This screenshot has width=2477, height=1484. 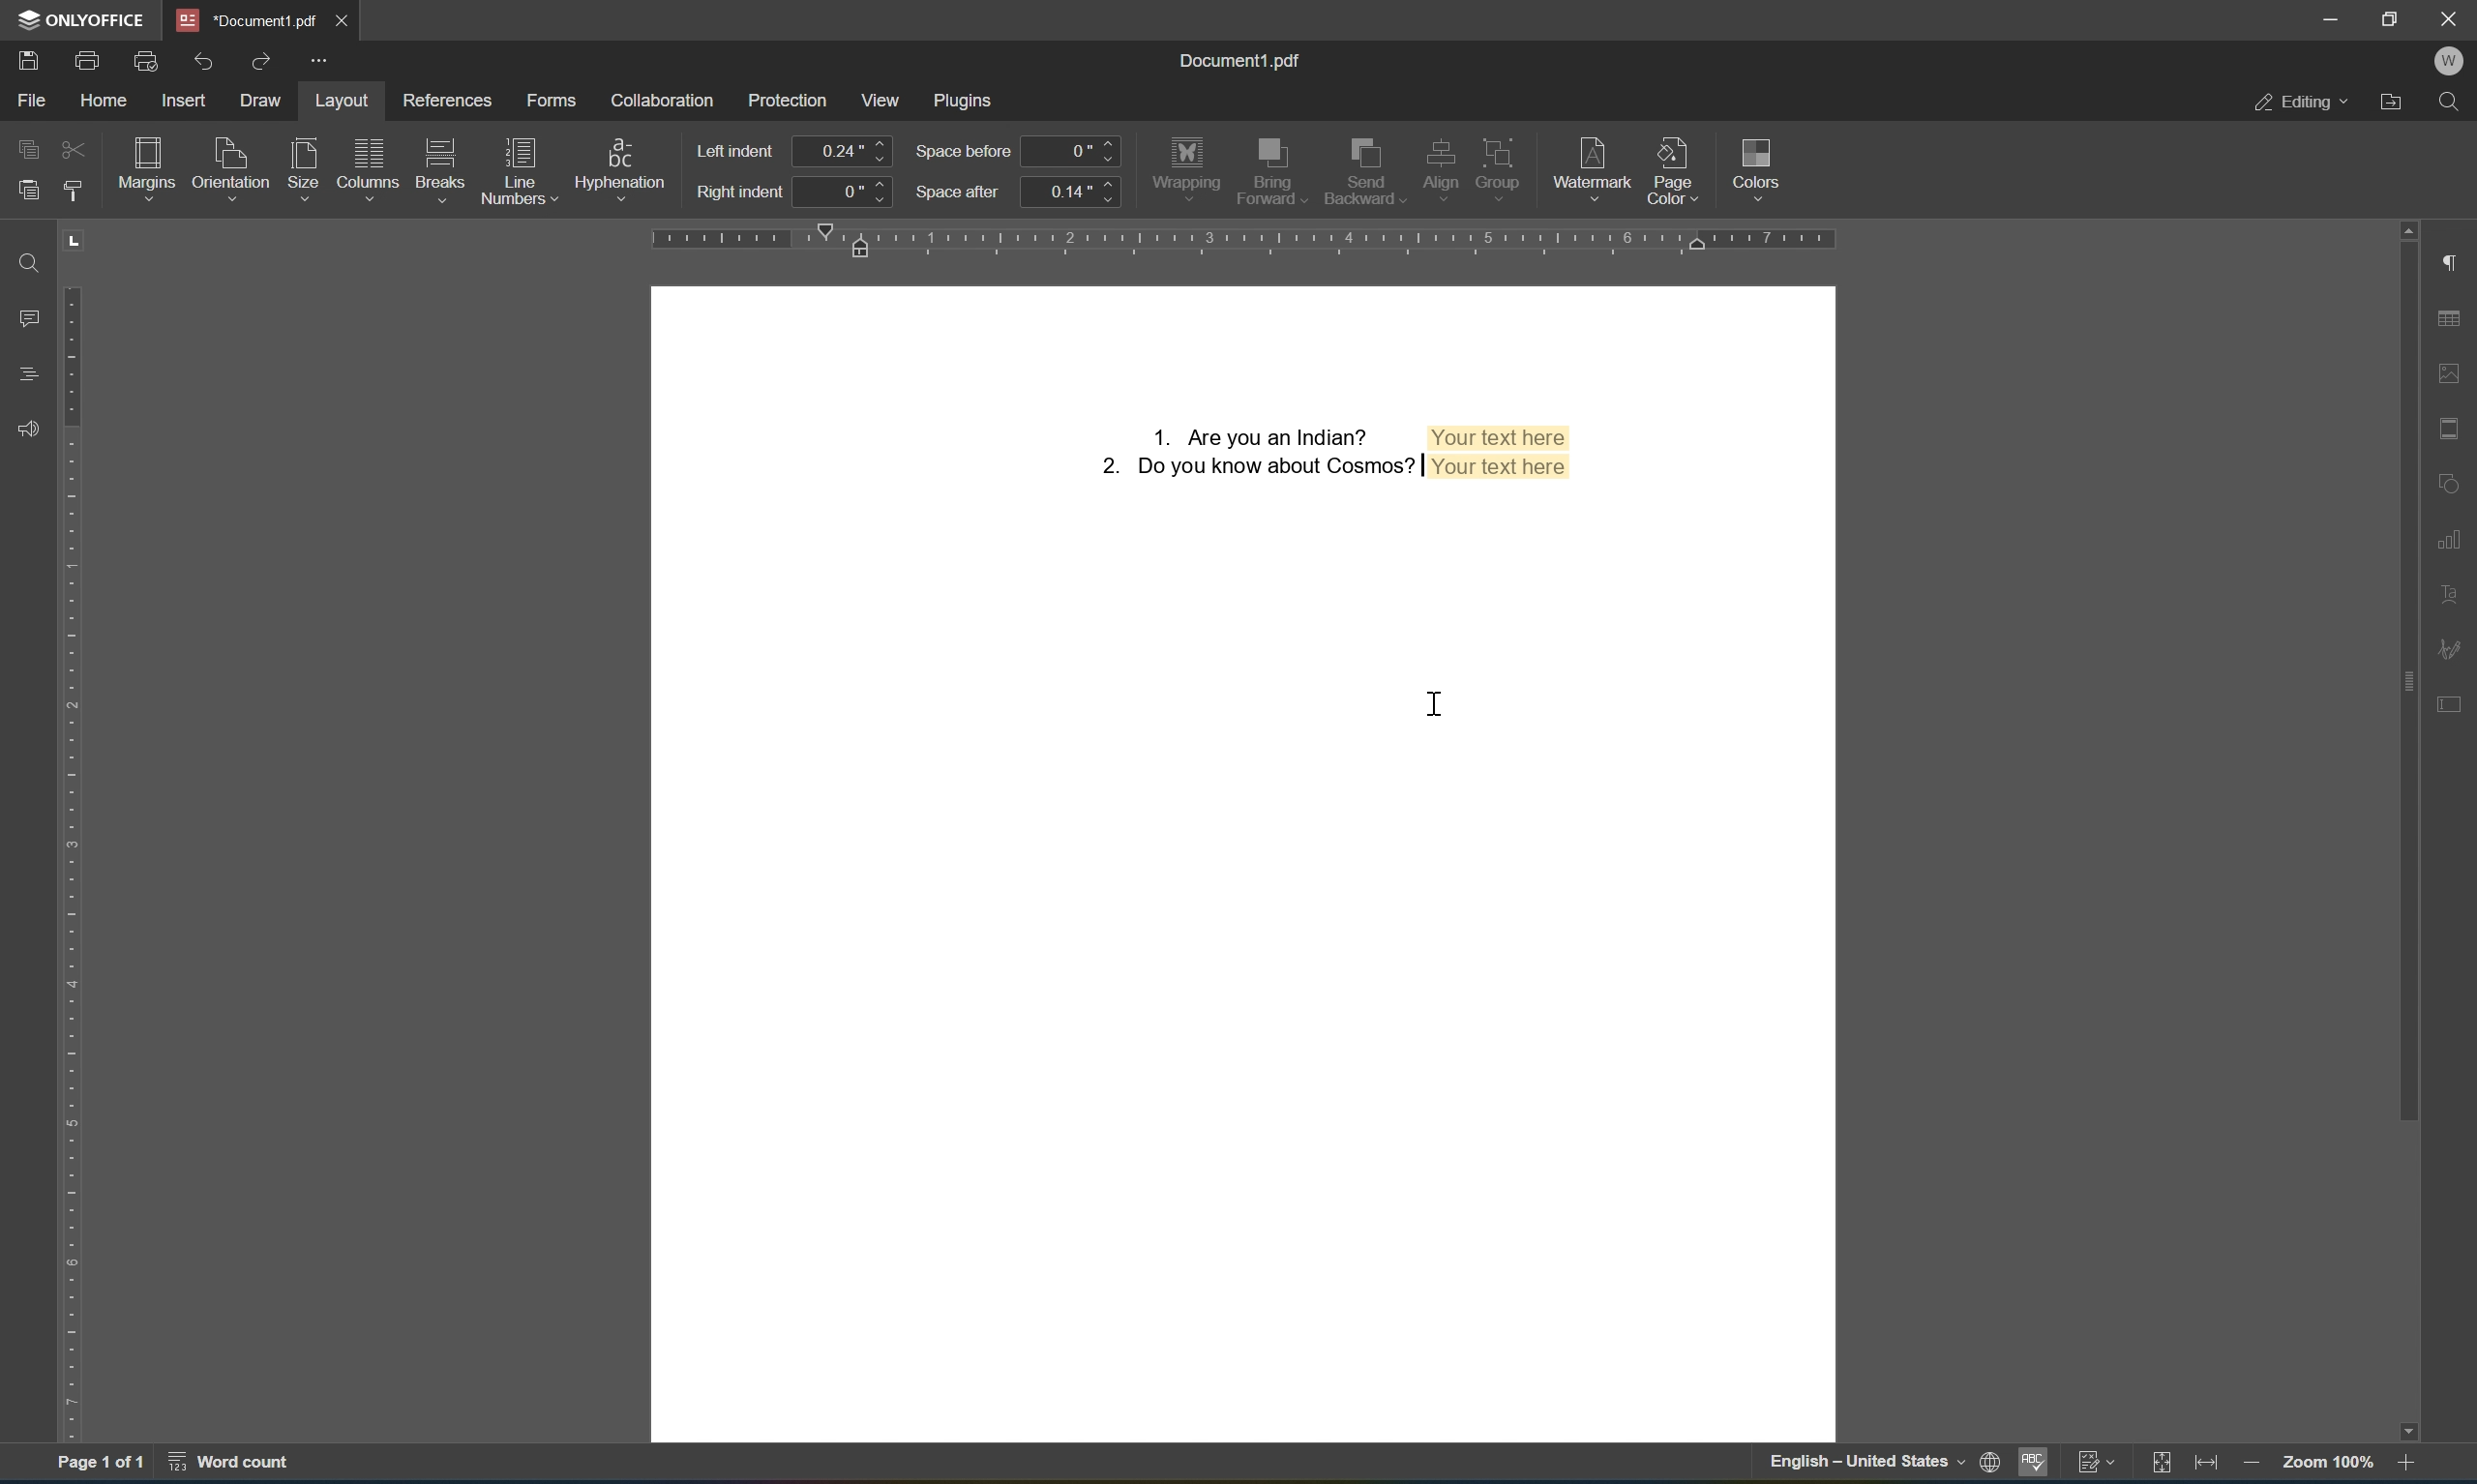 I want to click on undo, so click(x=210, y=60).